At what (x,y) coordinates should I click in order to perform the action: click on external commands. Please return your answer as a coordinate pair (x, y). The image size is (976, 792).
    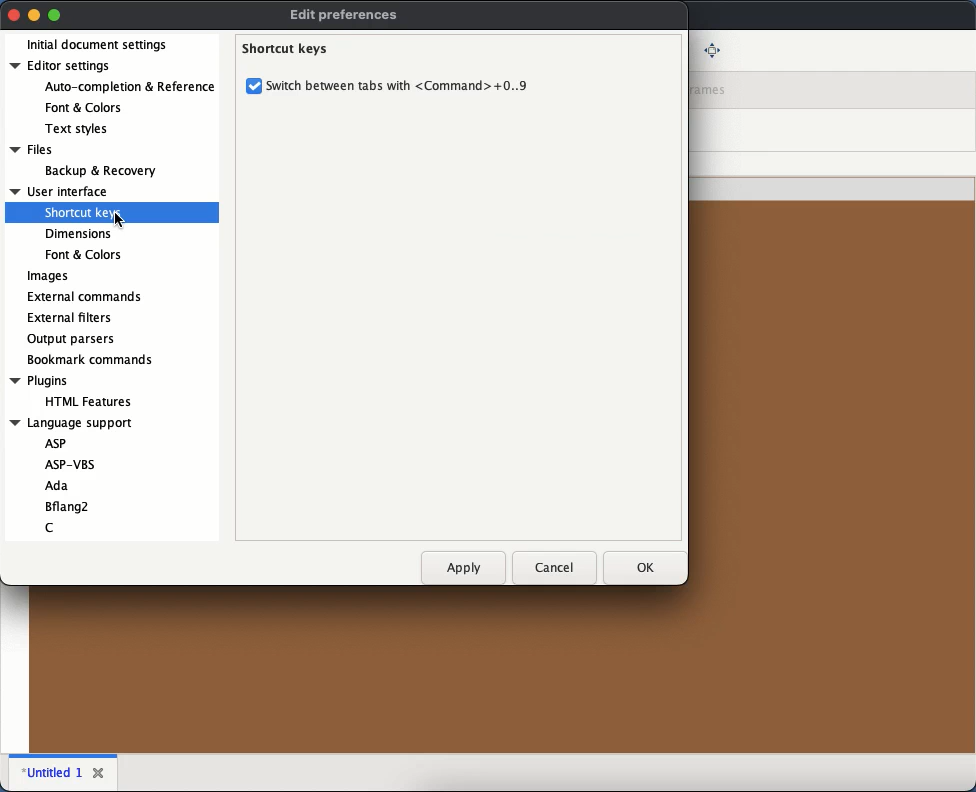
    Looking at the image, I should click on (87, 296).